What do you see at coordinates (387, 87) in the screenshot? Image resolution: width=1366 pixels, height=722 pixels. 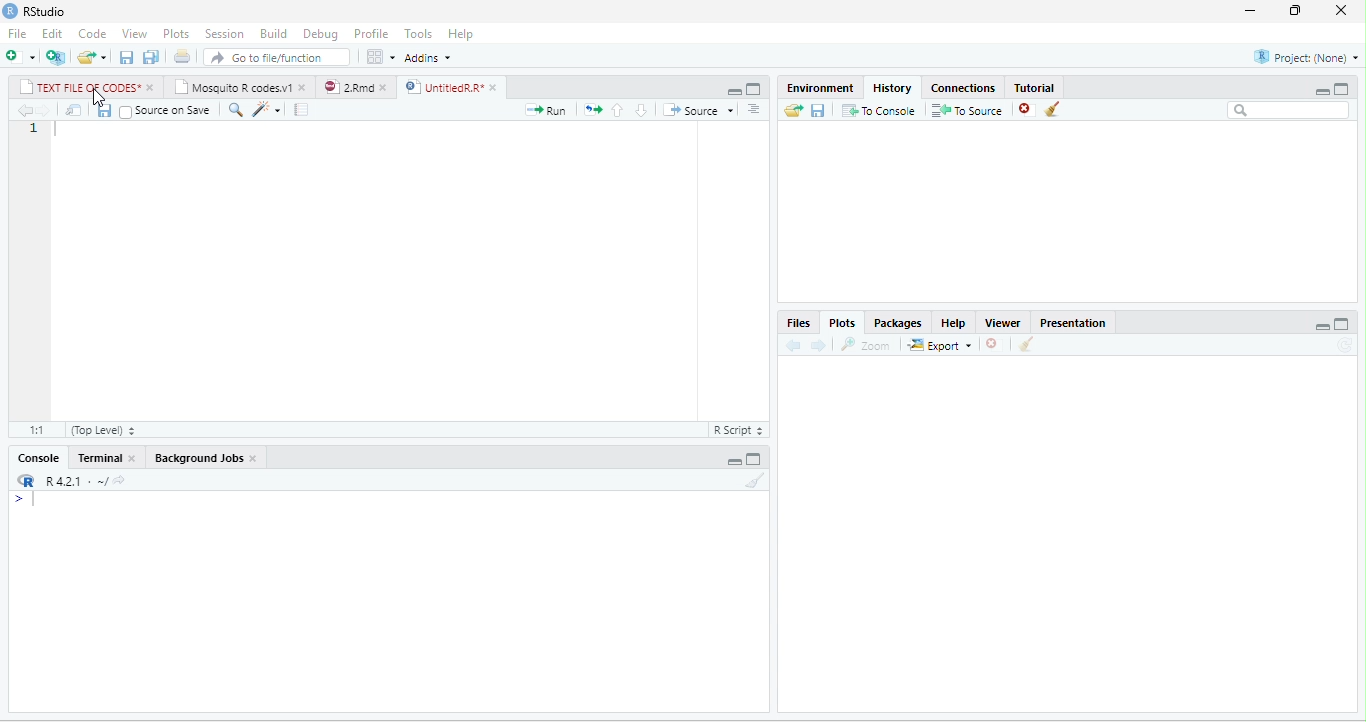 I see `close` at bounding box center [387, 87].